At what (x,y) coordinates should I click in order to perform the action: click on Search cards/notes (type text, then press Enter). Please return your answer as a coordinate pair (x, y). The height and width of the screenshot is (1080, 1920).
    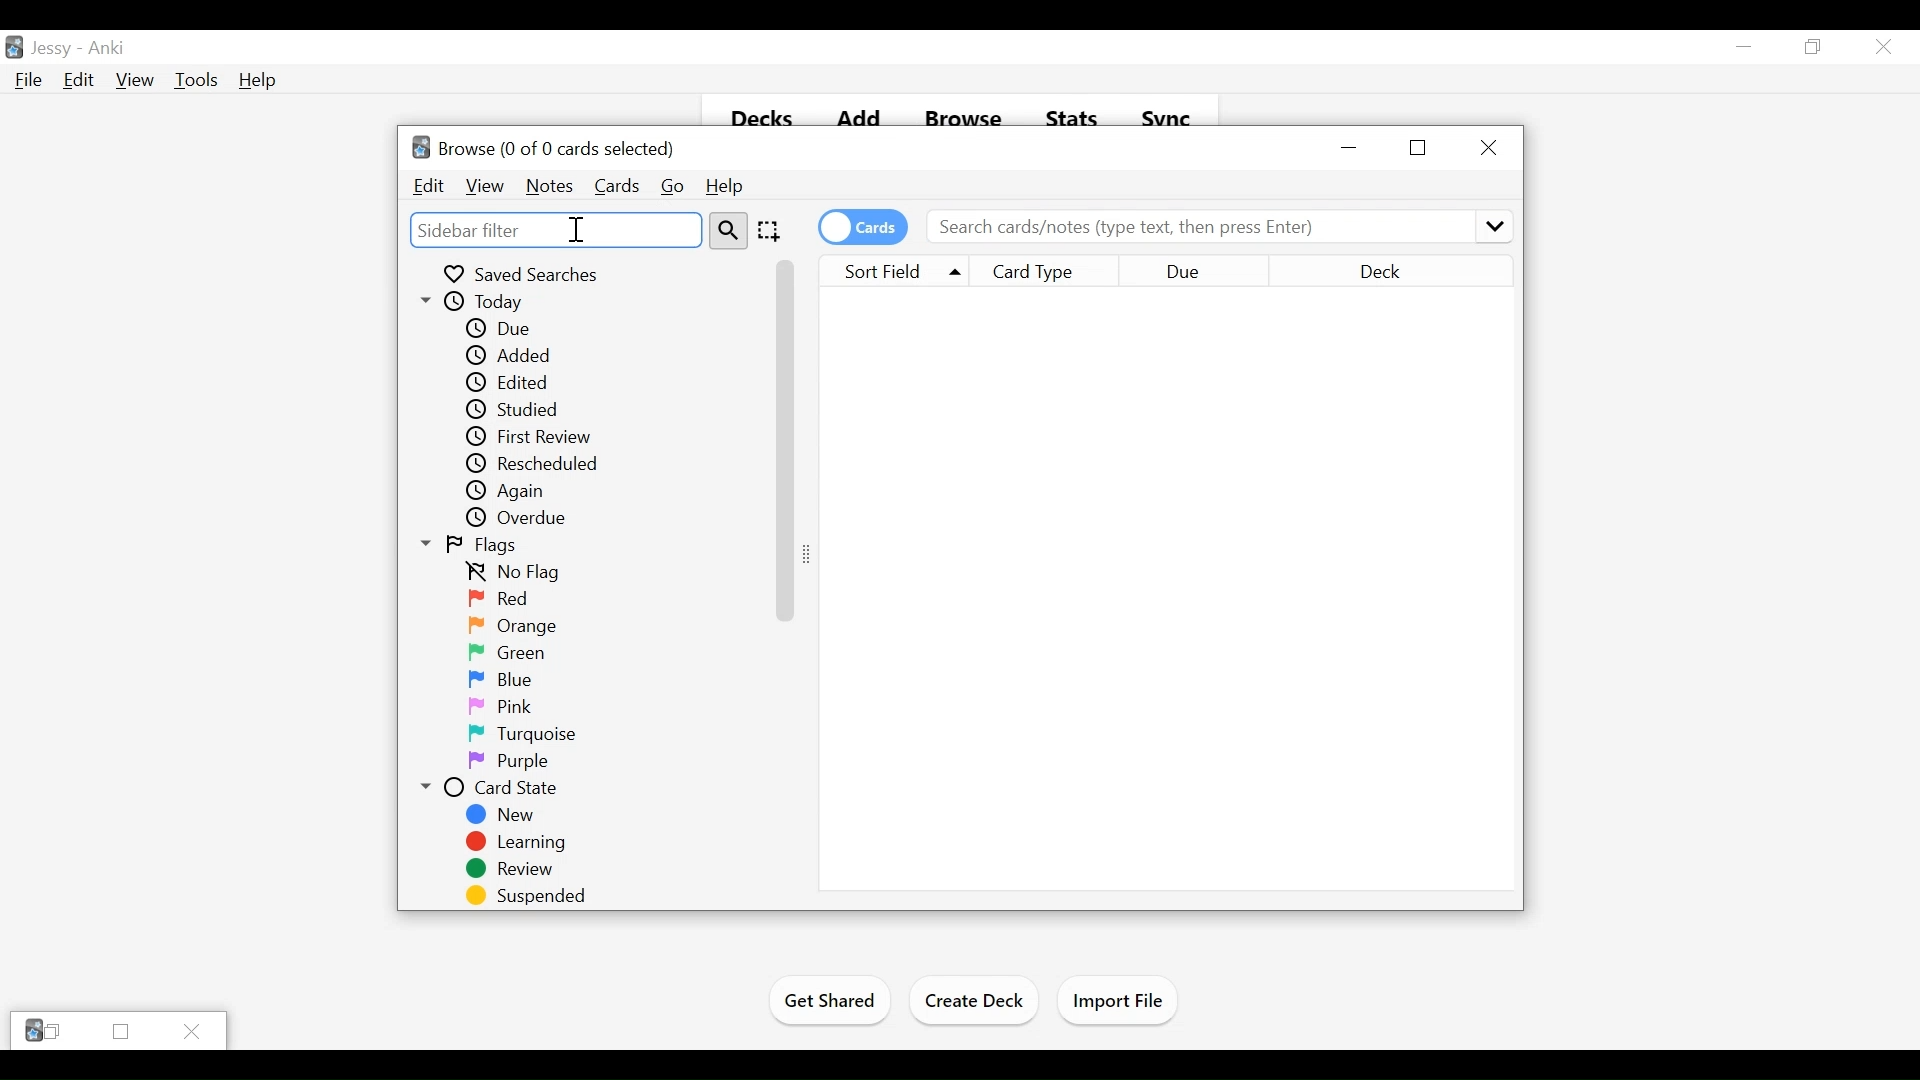
    Looking at the image, I should click on (1219, 226).